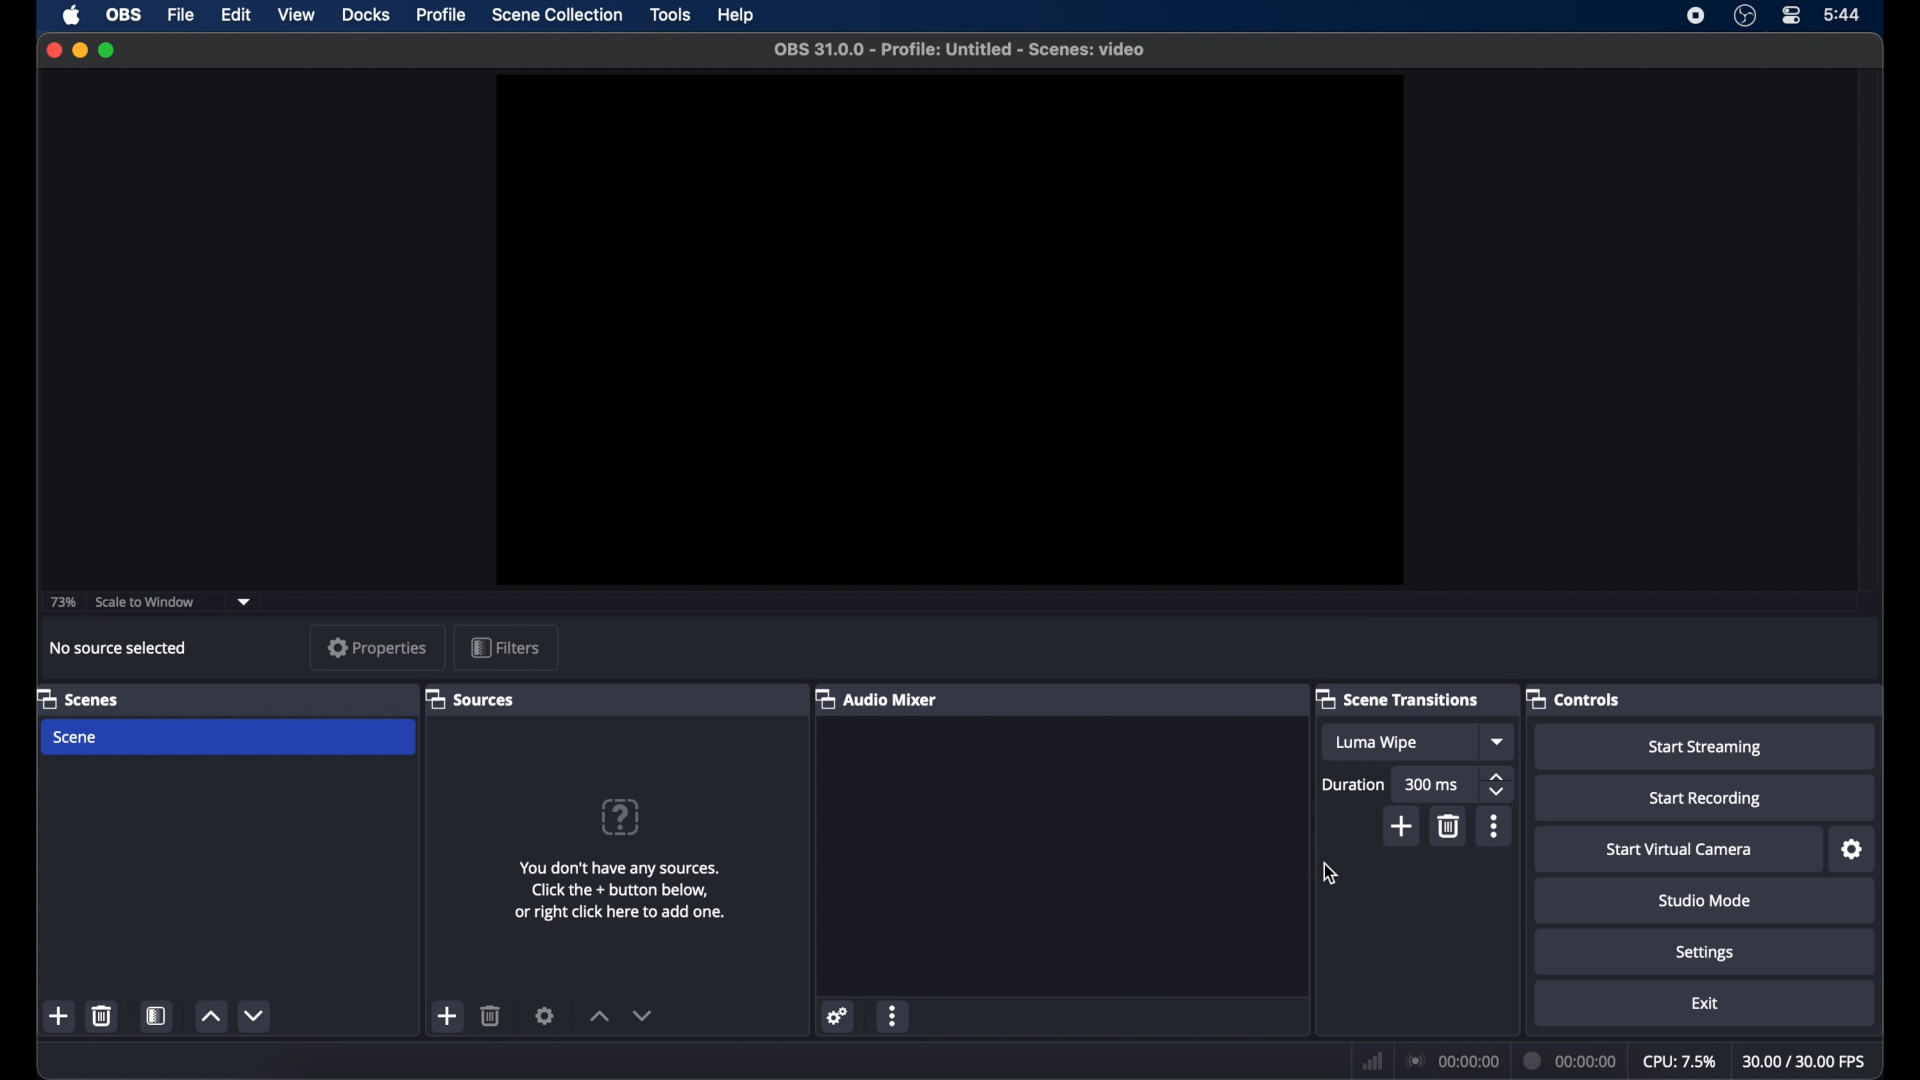  What do you see at coordinates (1498, 785) in the screenshot?
I see `stepper buttons` at bounding box center [1498, 785].